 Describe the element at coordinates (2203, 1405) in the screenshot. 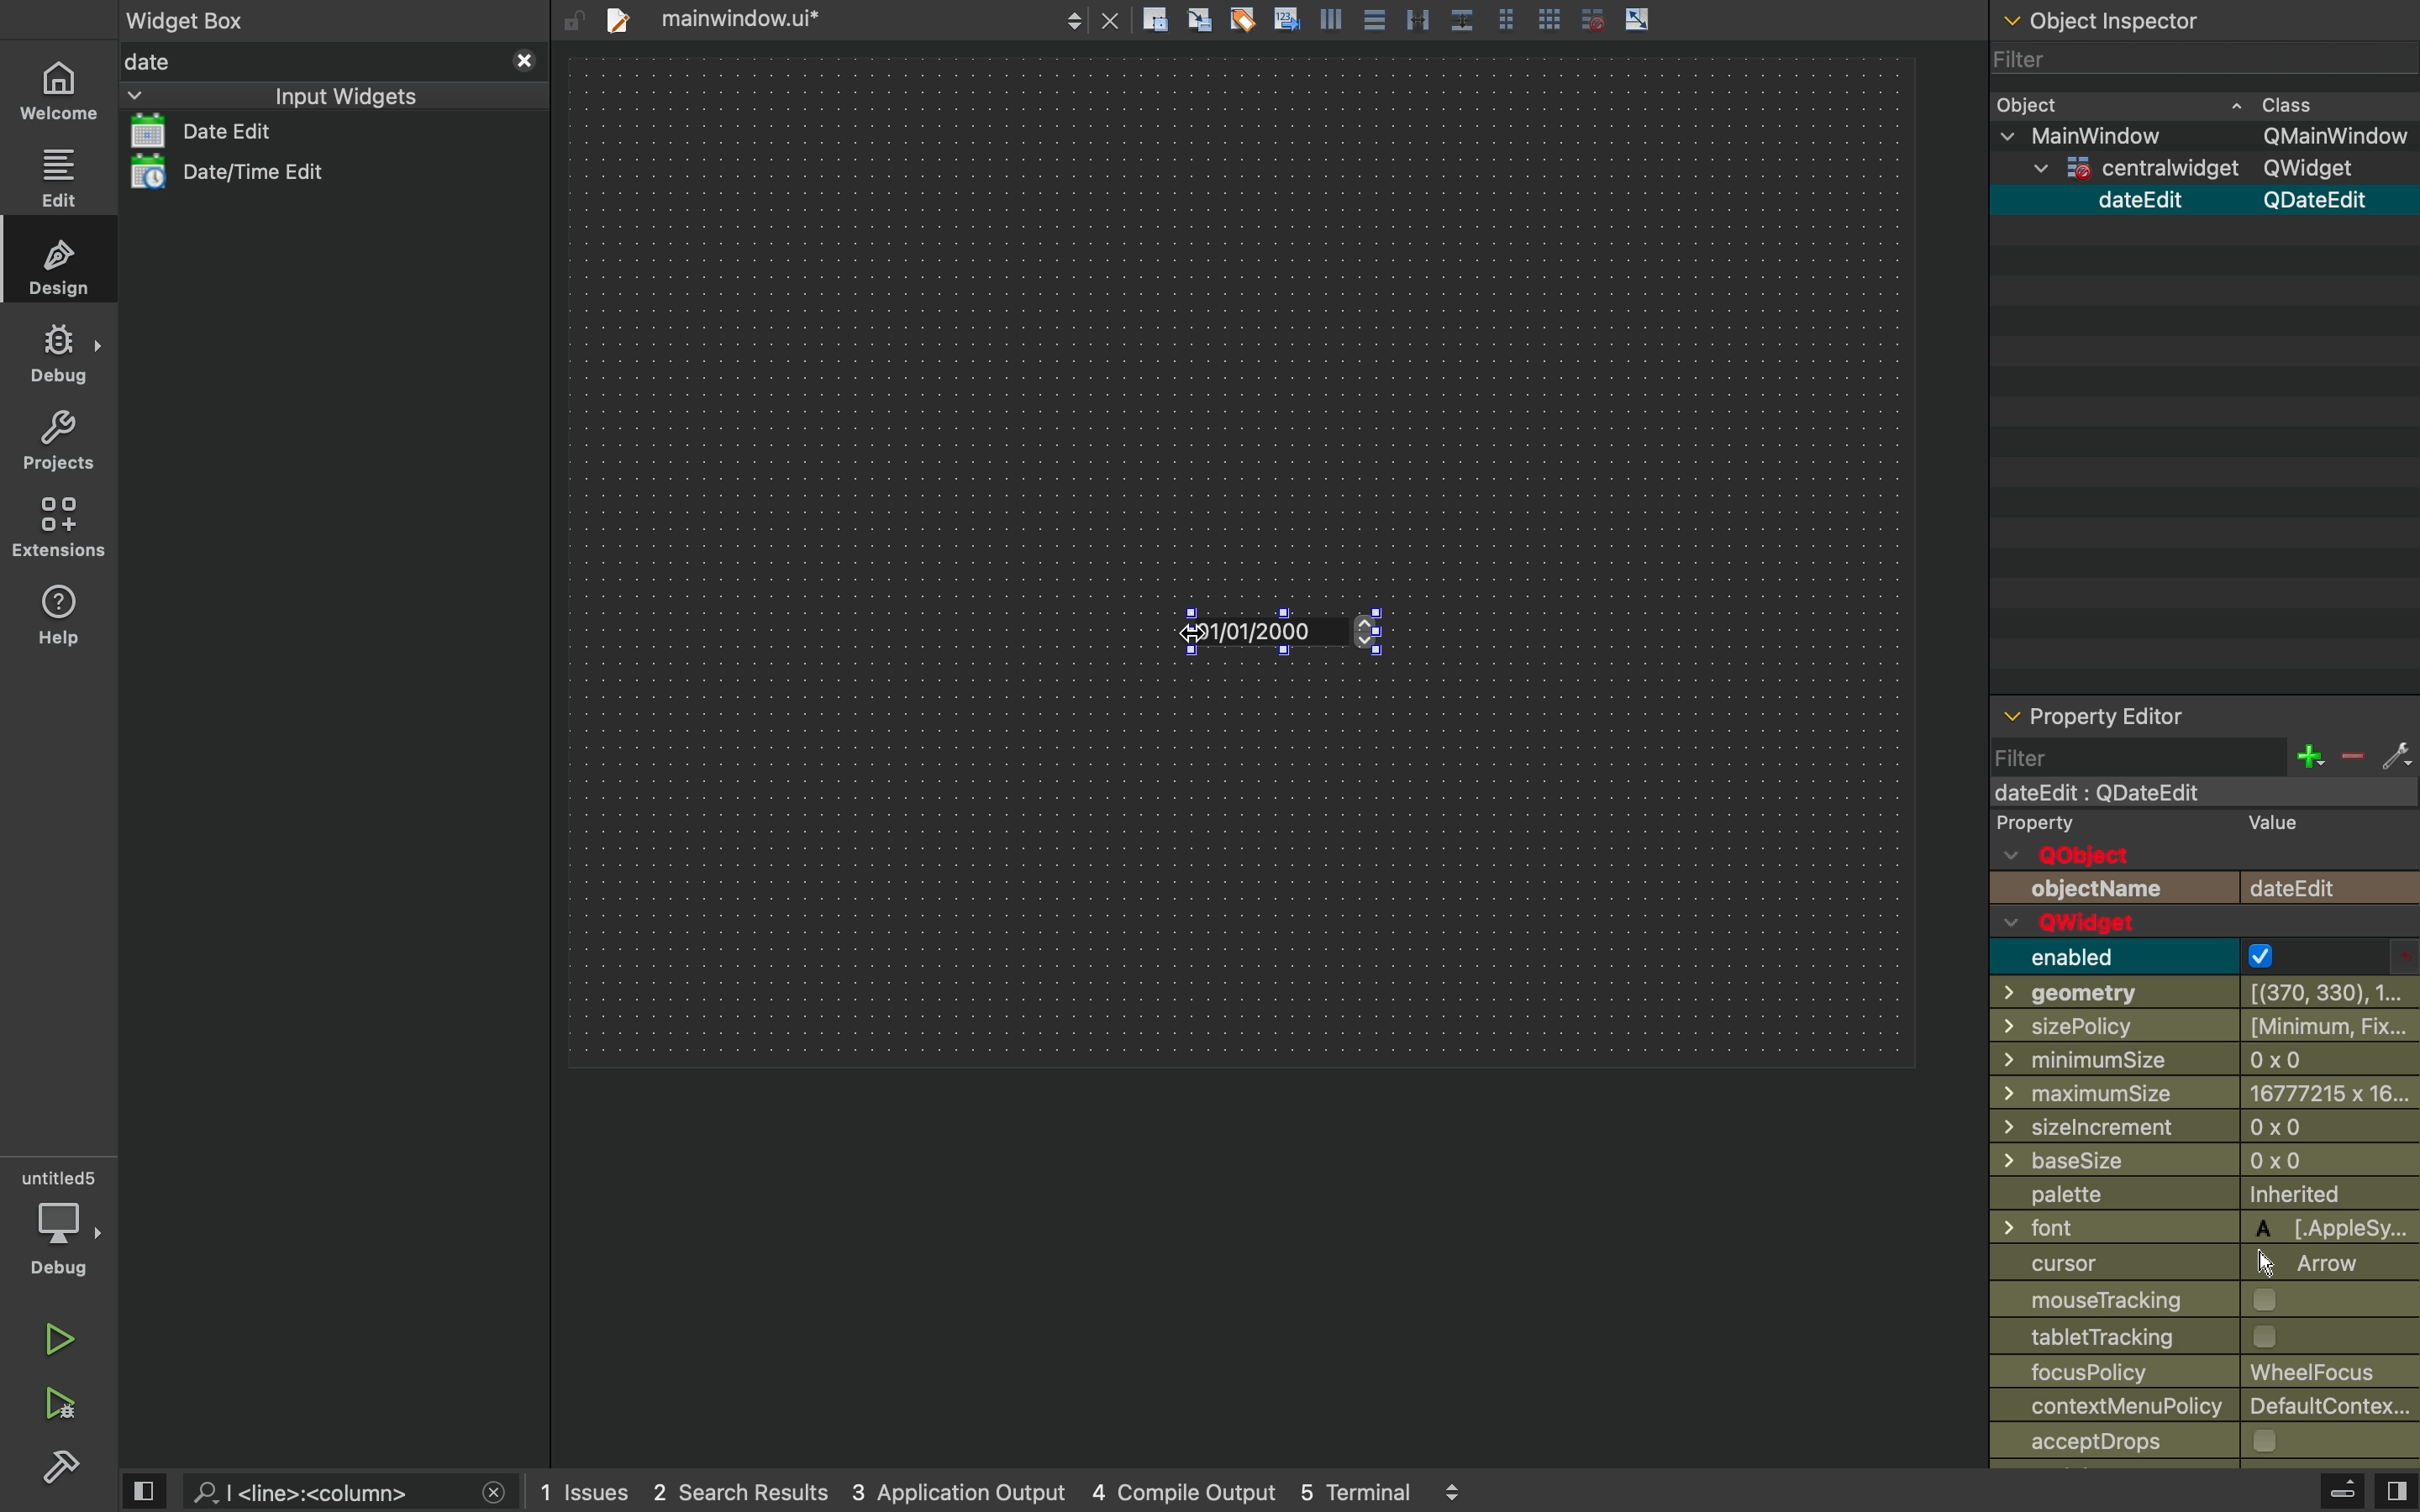

I see `contextmenupolicy` at that location.